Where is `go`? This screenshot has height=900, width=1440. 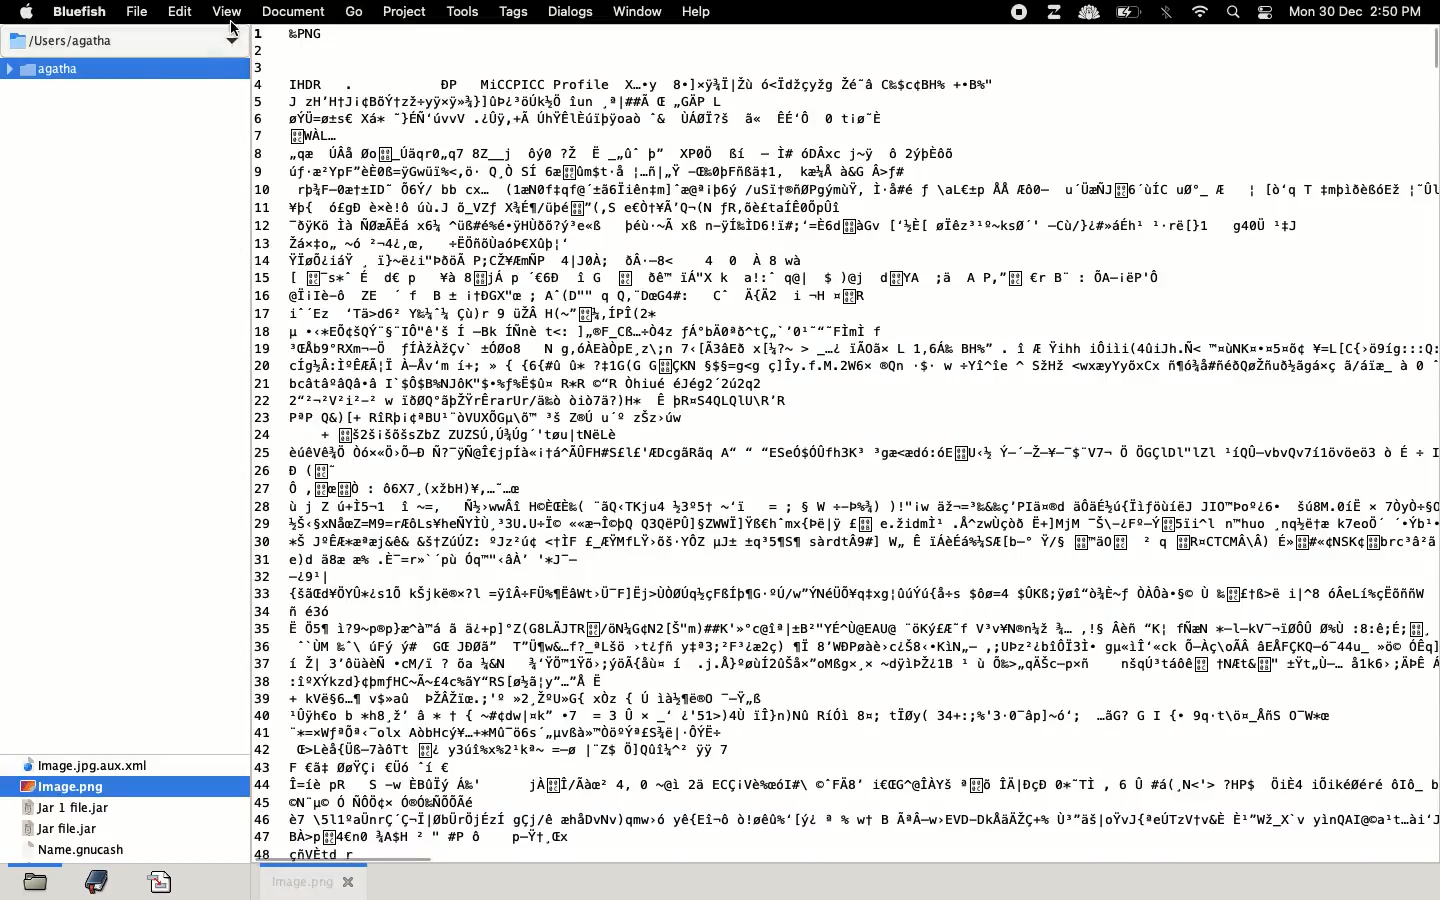
go is located at coordinates (353, 11).